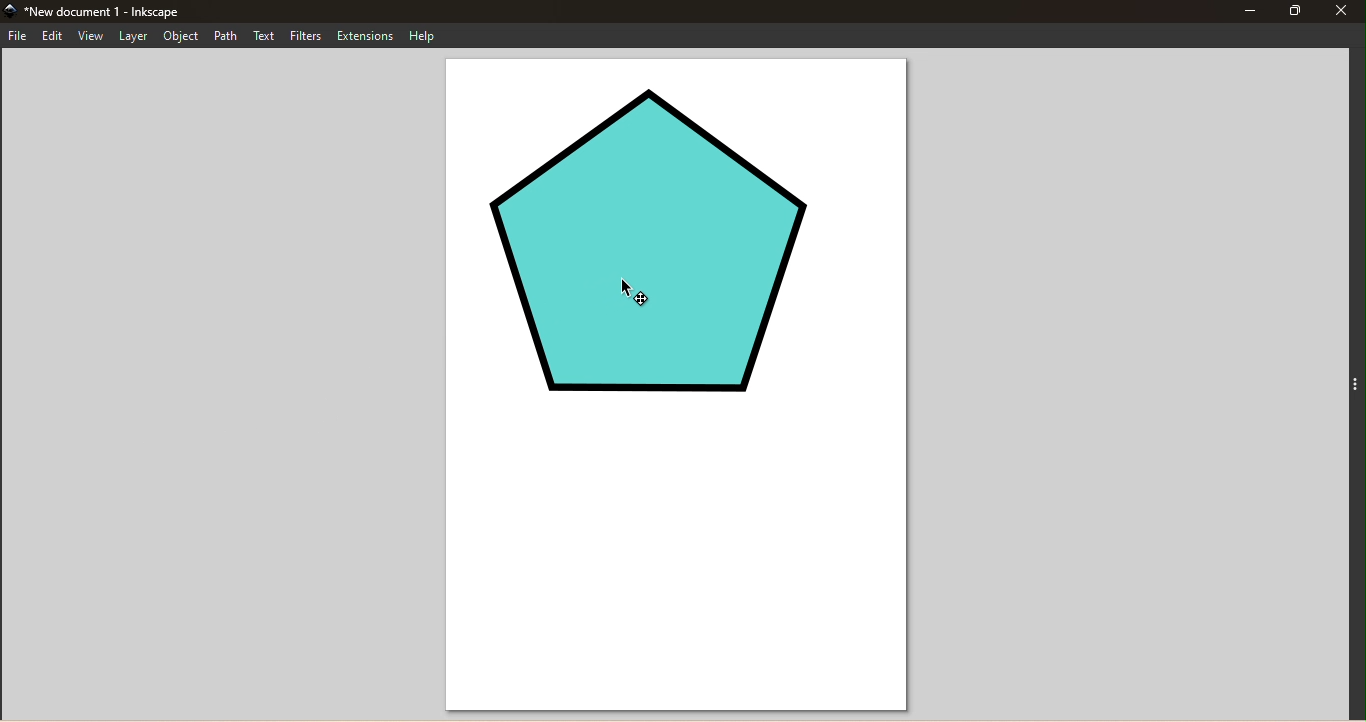 The height and width of the screenshot is (722, 1366). I want to click on Path, so click(227, 36).